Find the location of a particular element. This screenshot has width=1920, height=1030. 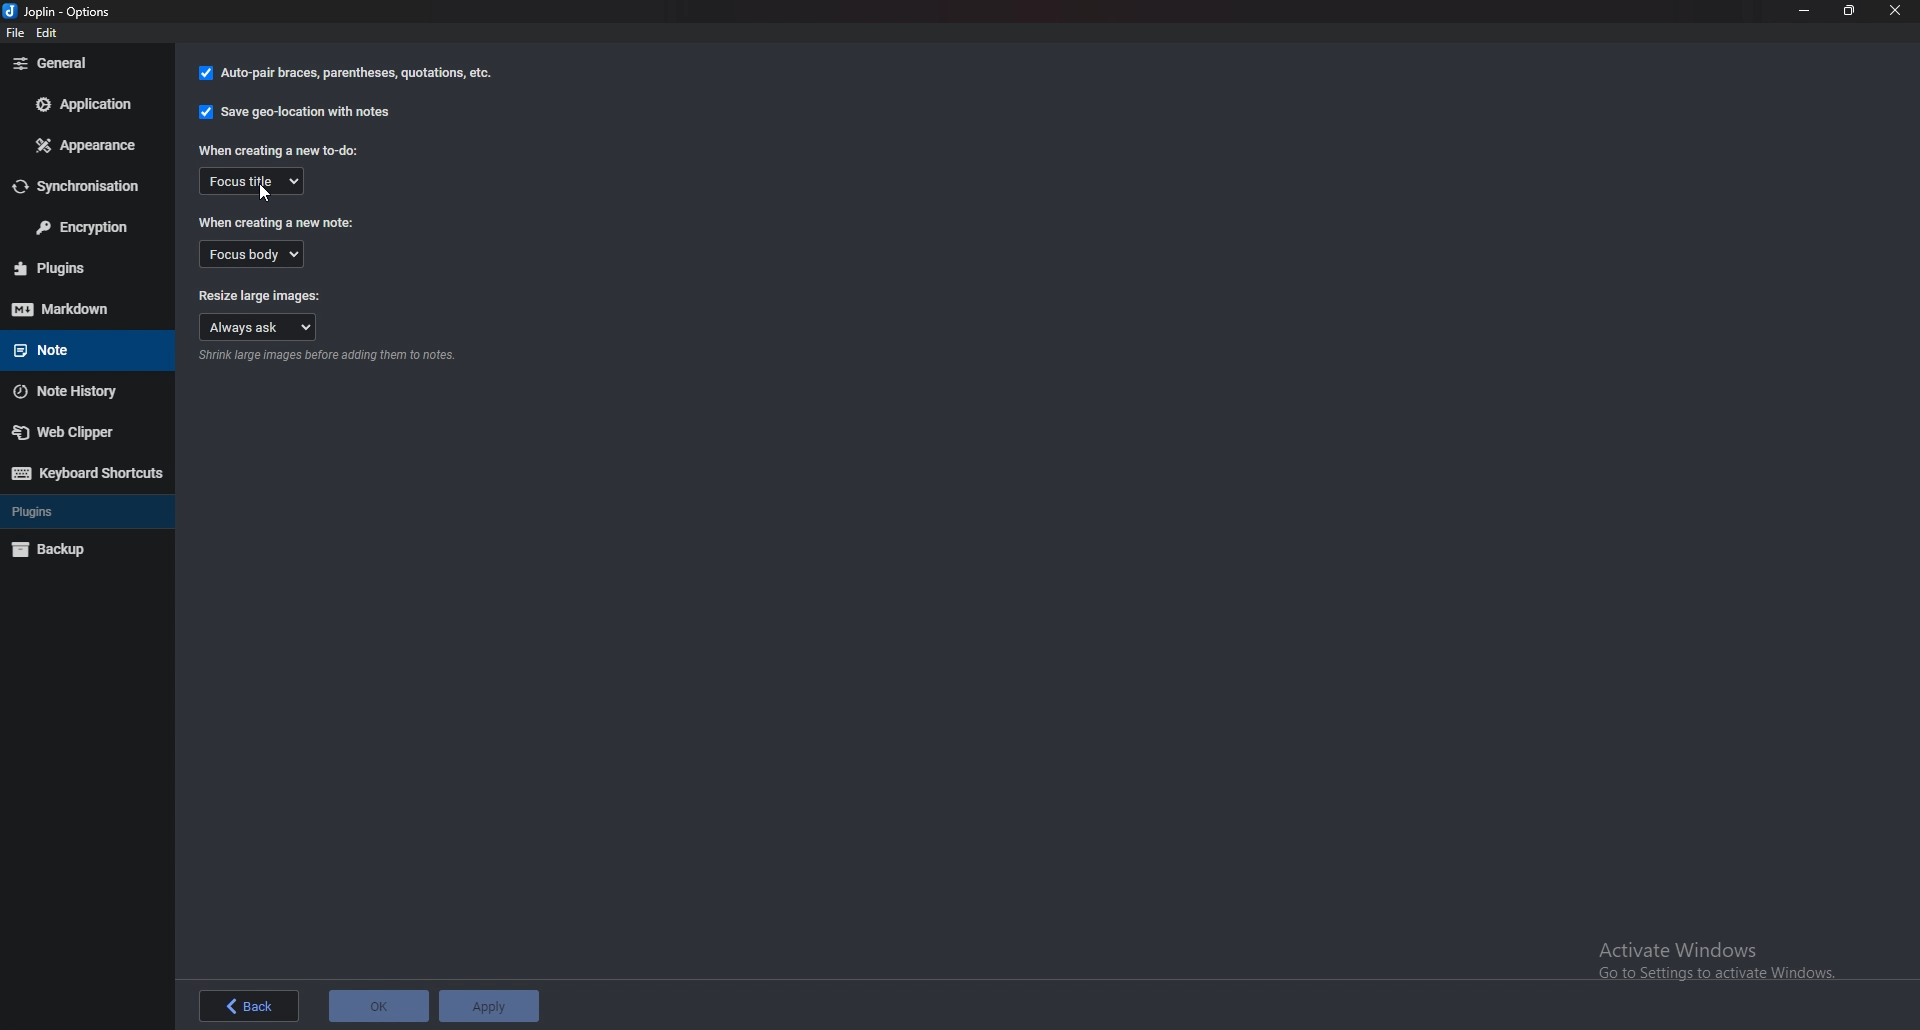

applu is located at coordinates (487, 1005).